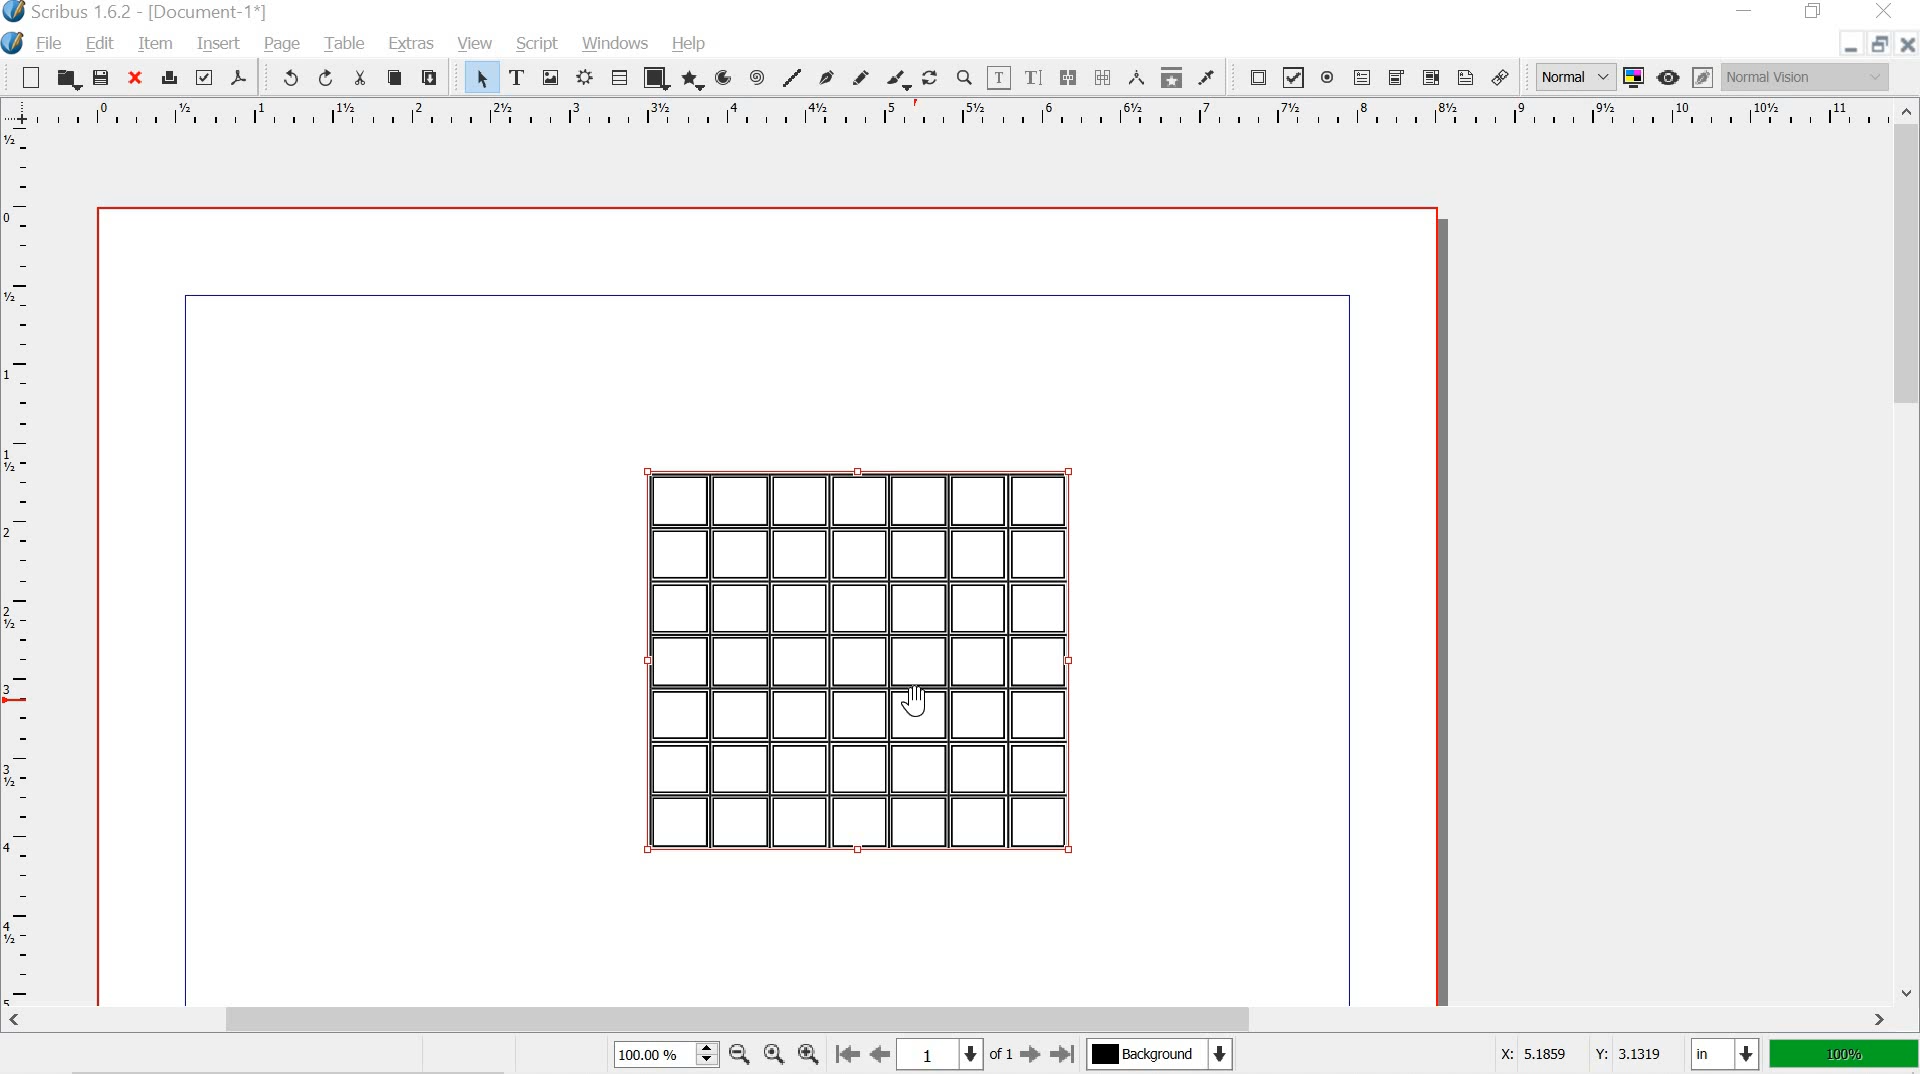  I want to click on ruler, so click(18, 566).